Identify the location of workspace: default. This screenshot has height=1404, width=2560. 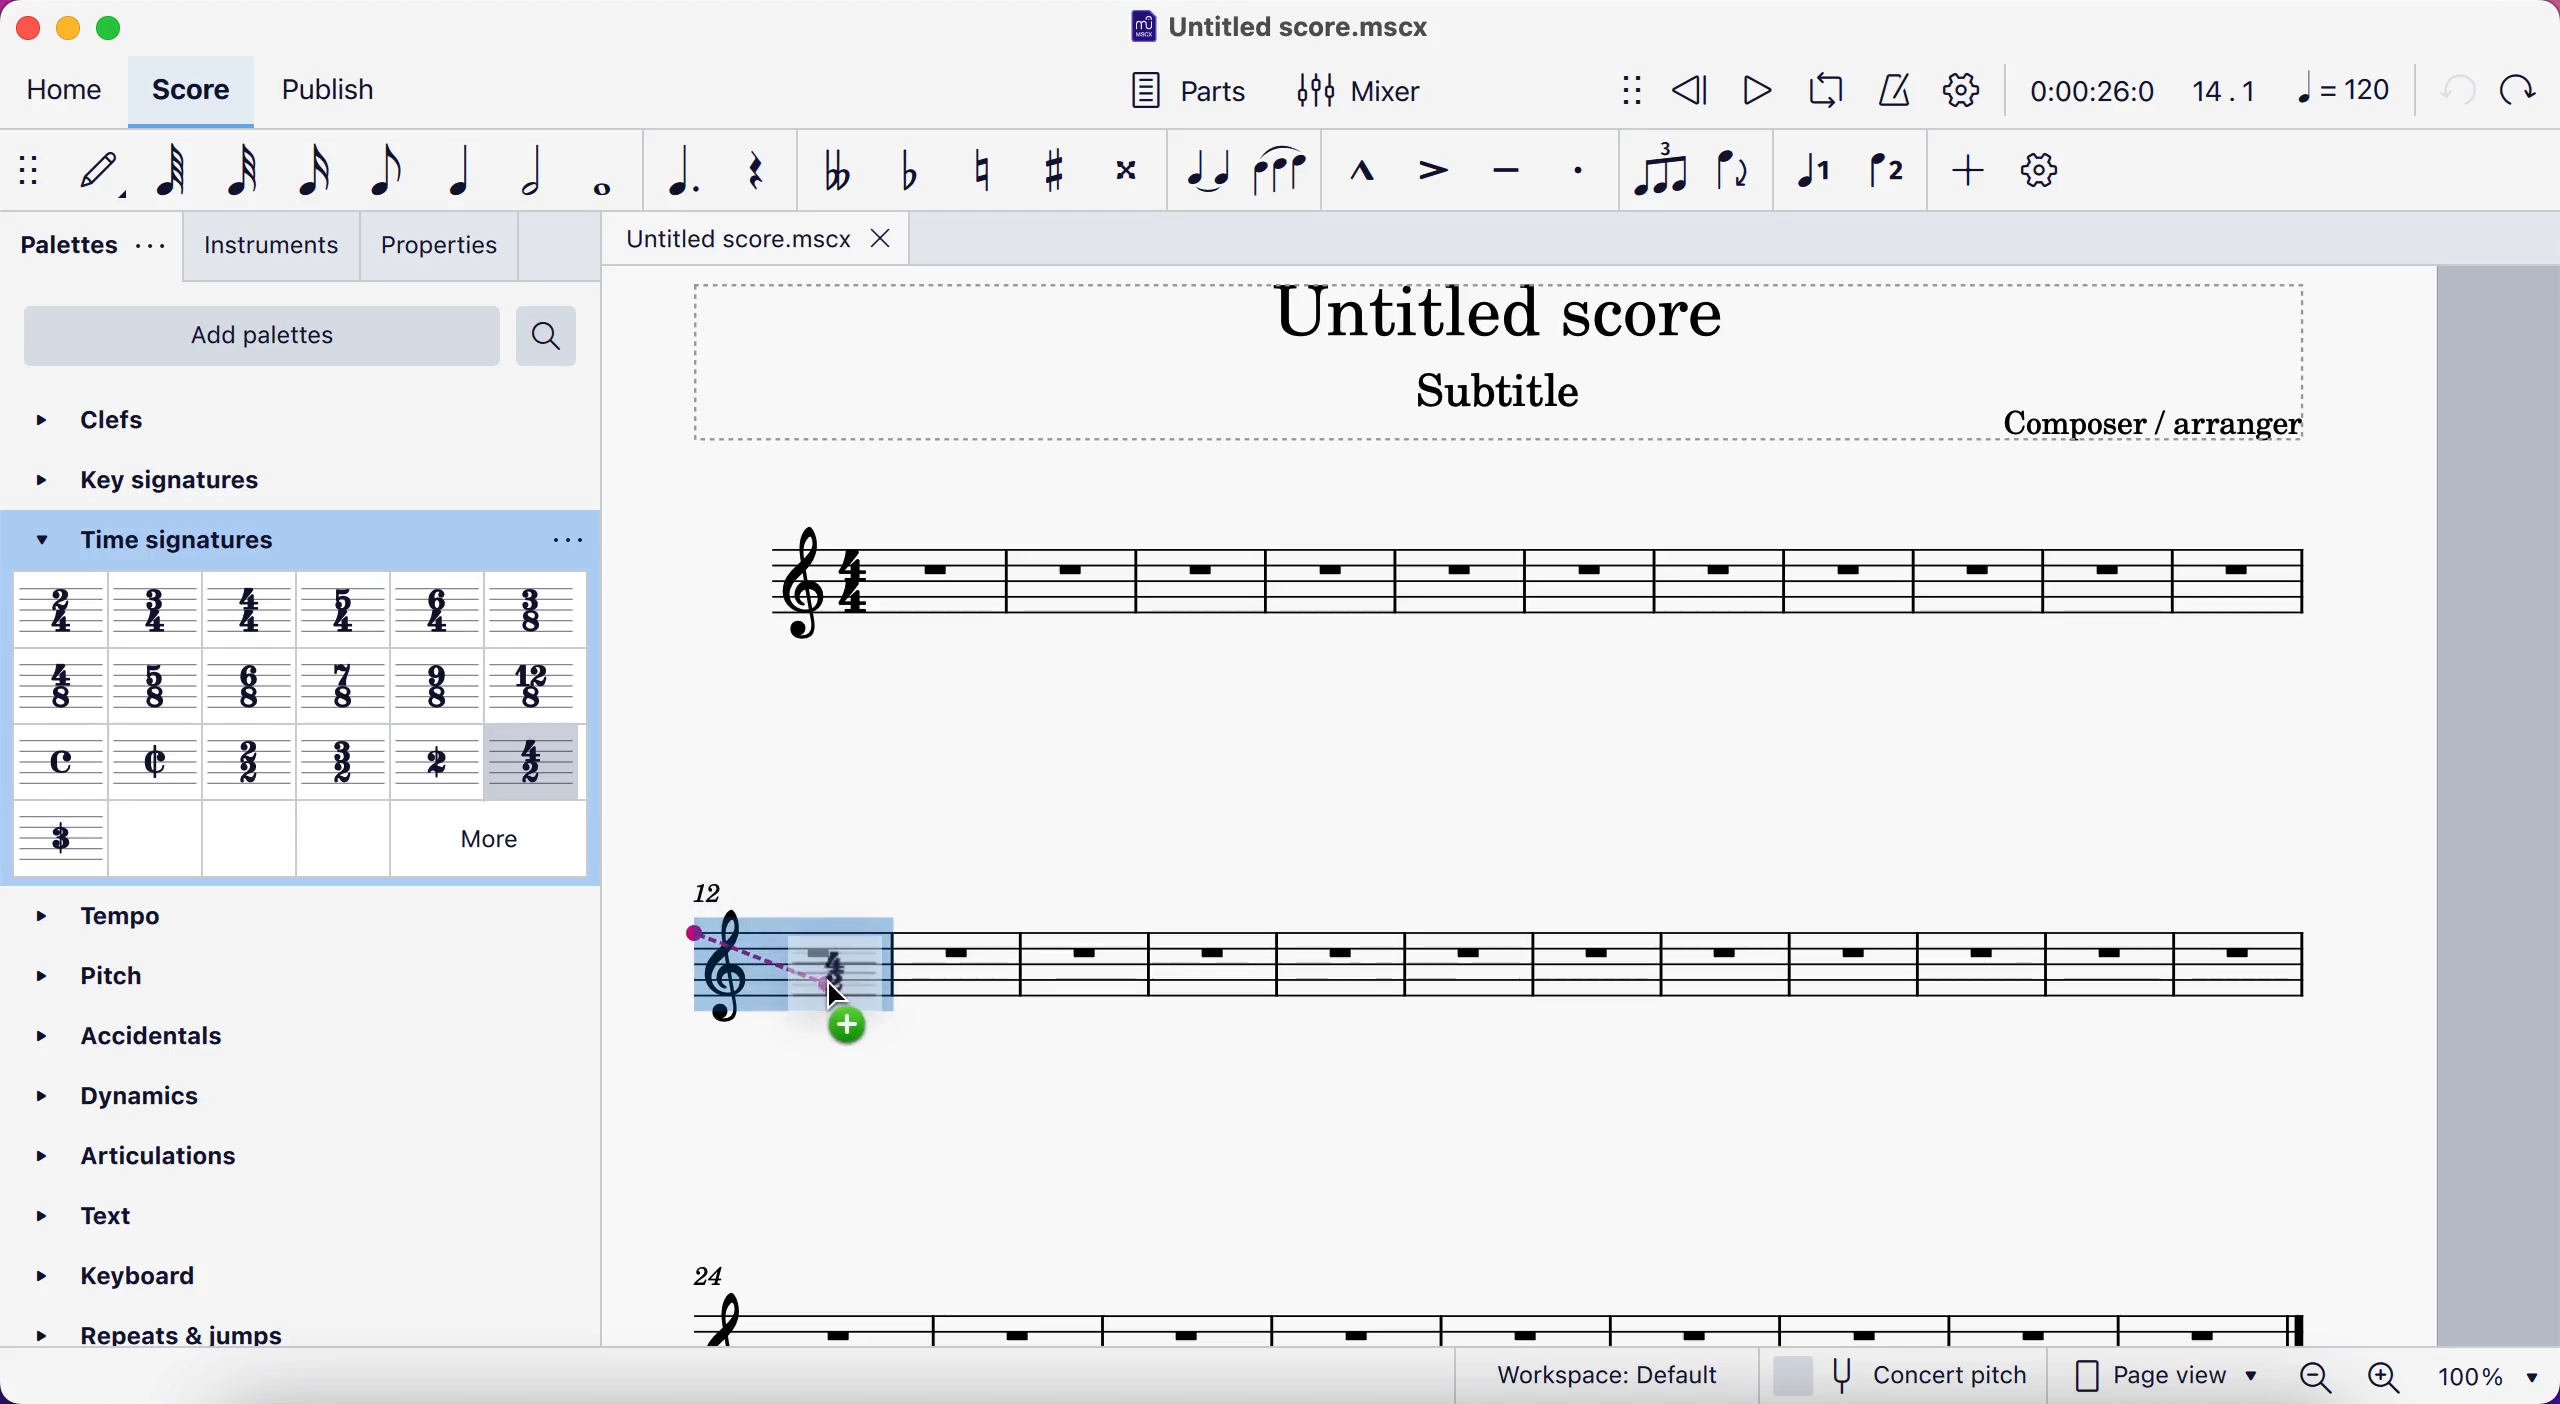
(1594, 1372).